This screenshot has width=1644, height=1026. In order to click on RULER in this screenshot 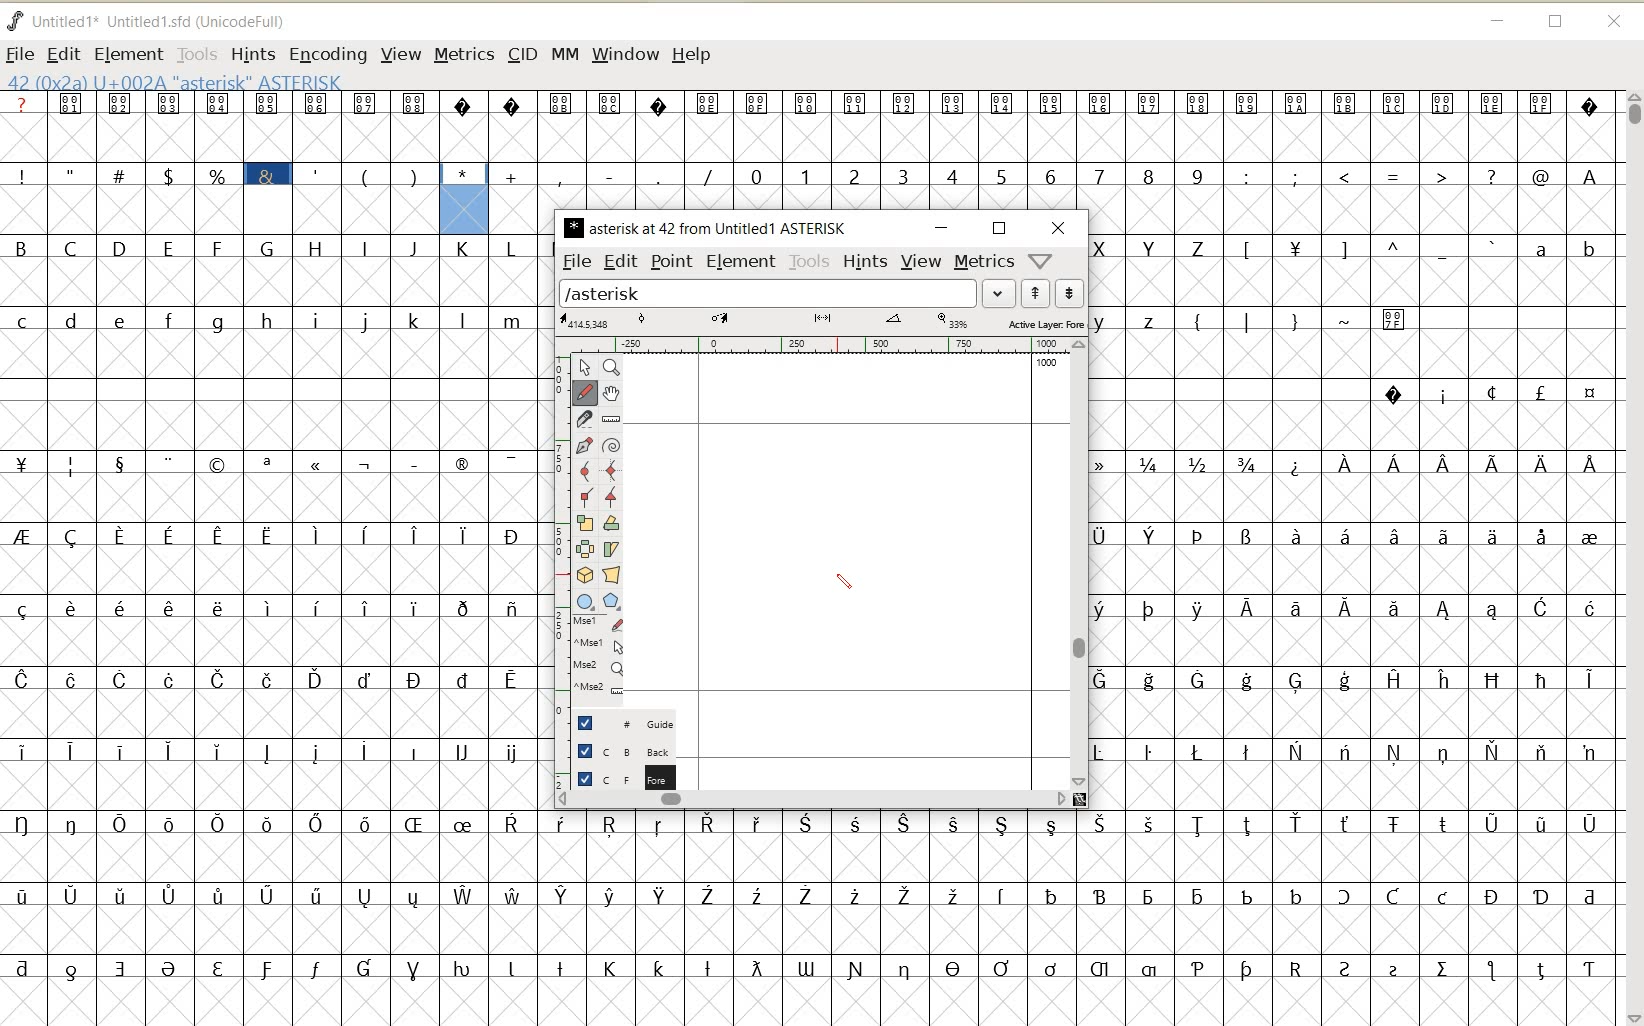, I will do `click(813, 344)`.